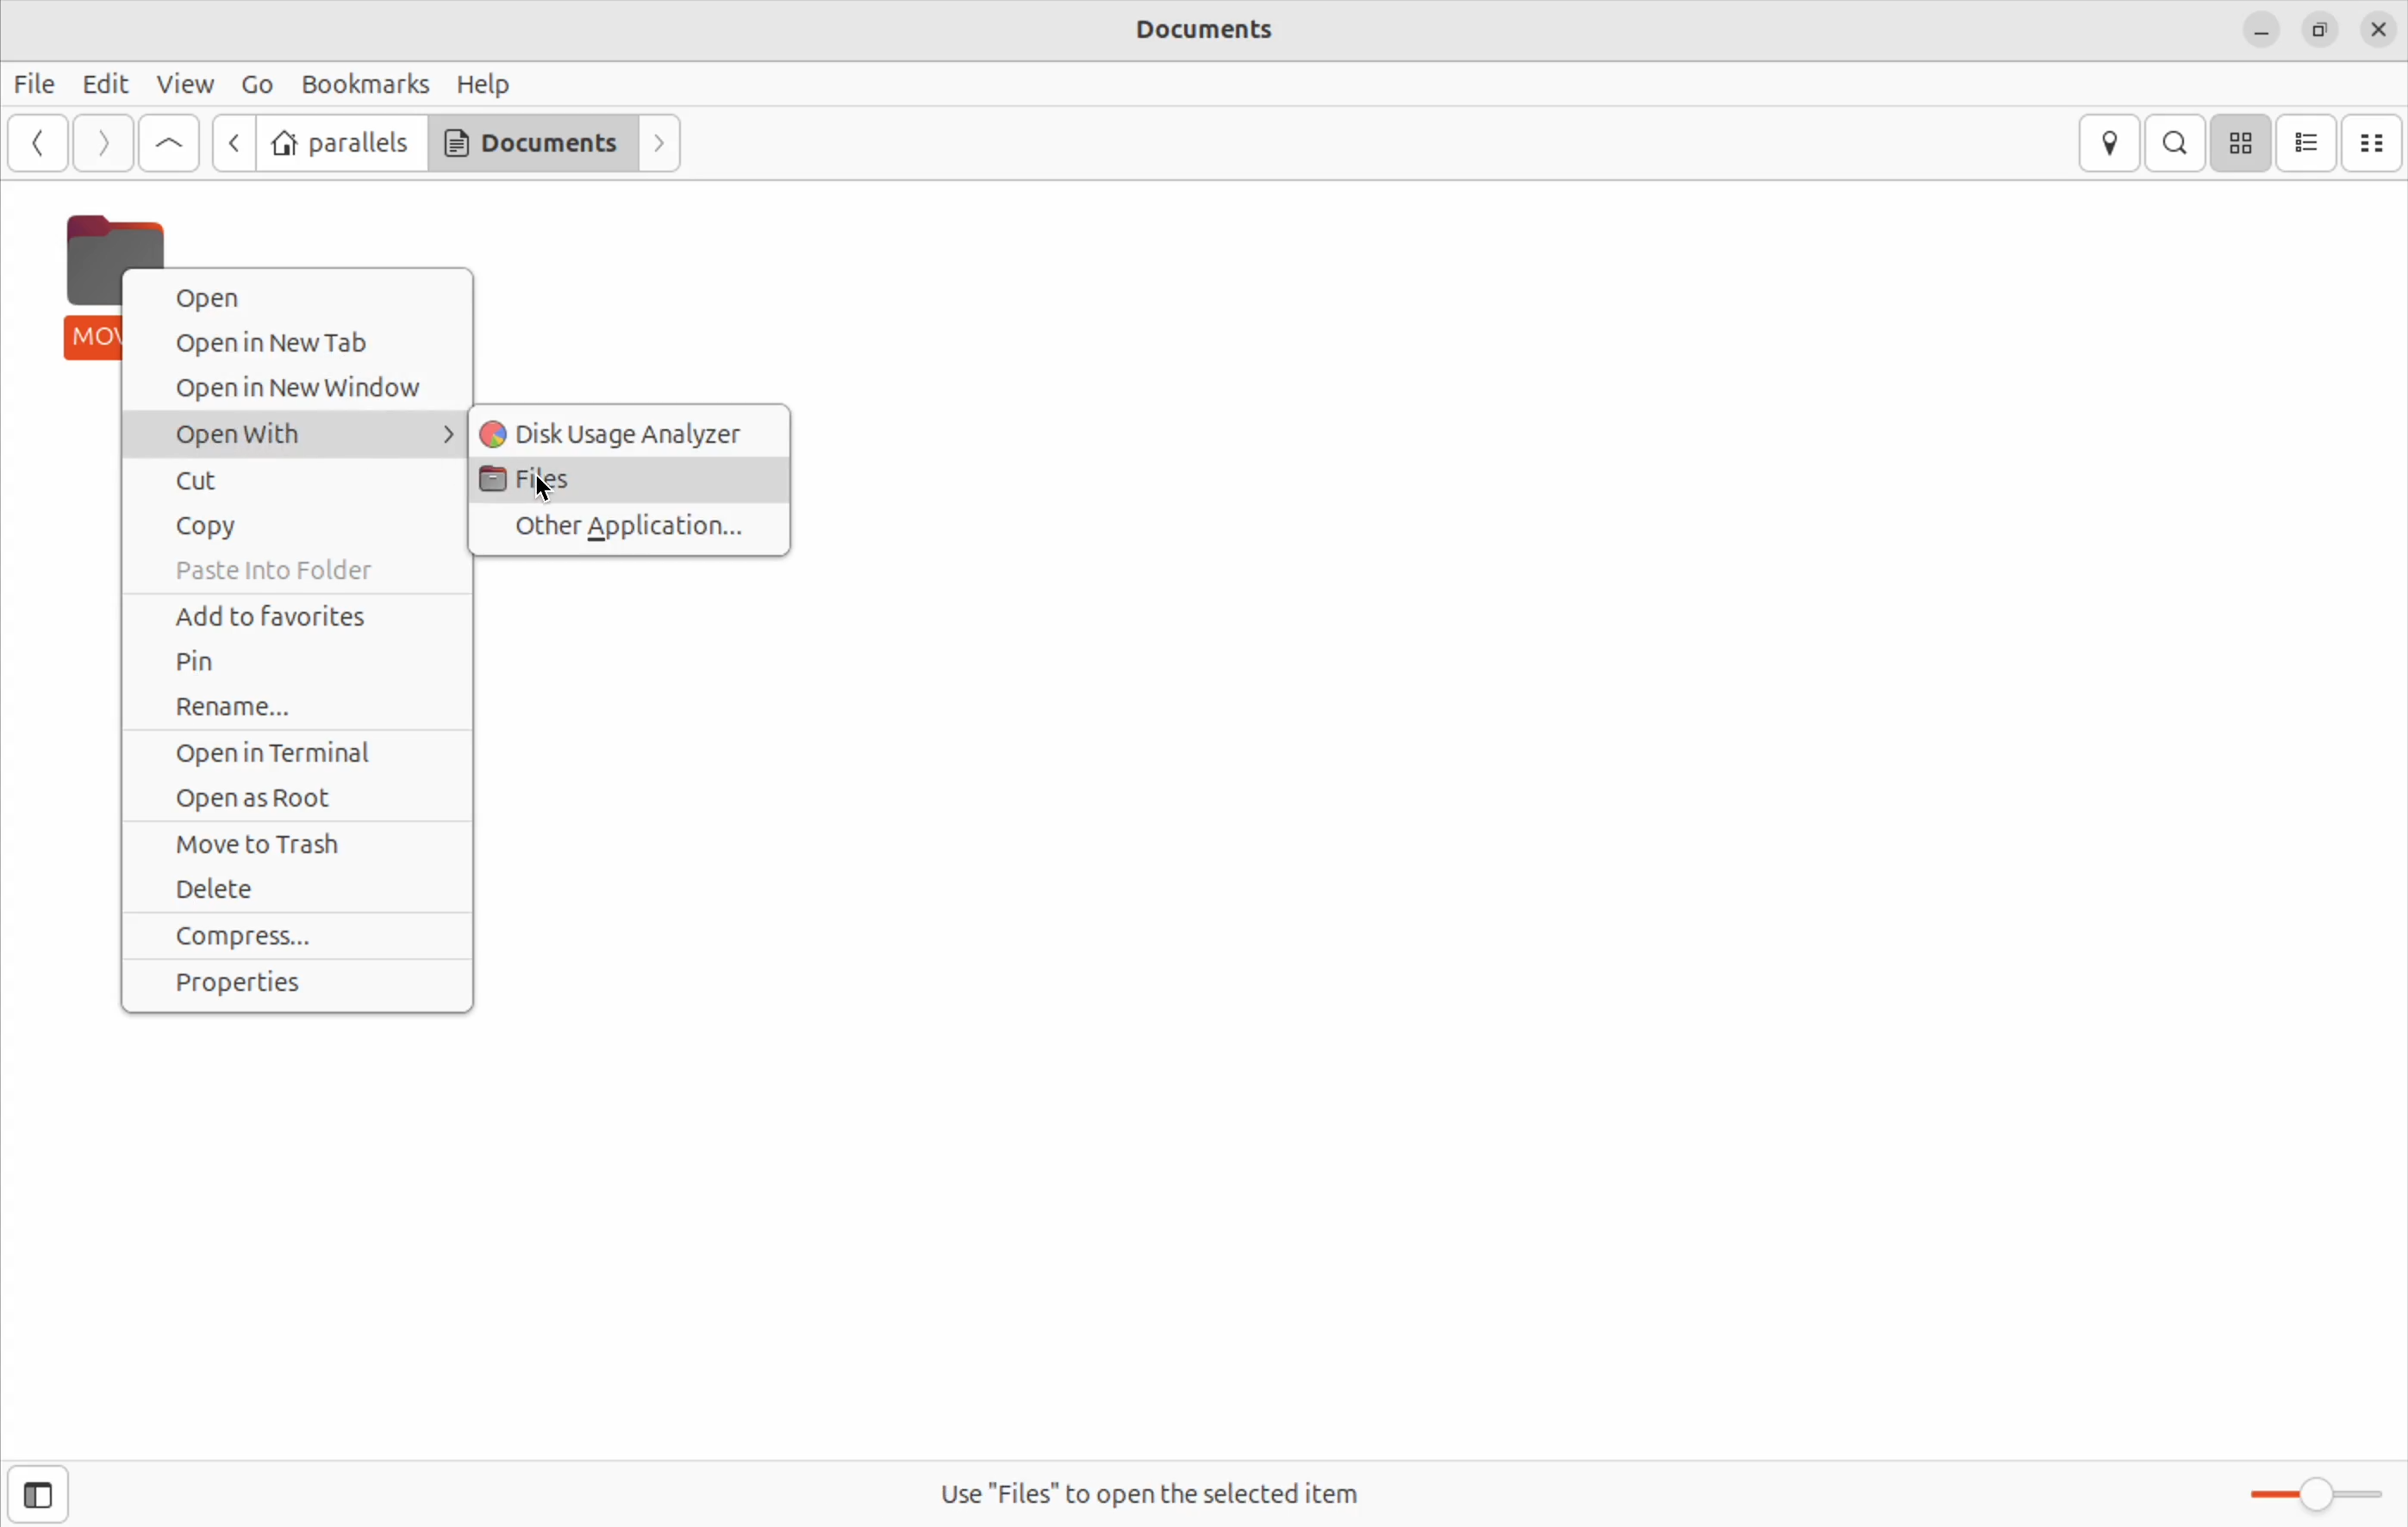 The width and height of the screenshot is (2408, 1527). What do you see at coordinates (661, 145) in the screenshot?
I see `forward` at bounding box center [661, 145].